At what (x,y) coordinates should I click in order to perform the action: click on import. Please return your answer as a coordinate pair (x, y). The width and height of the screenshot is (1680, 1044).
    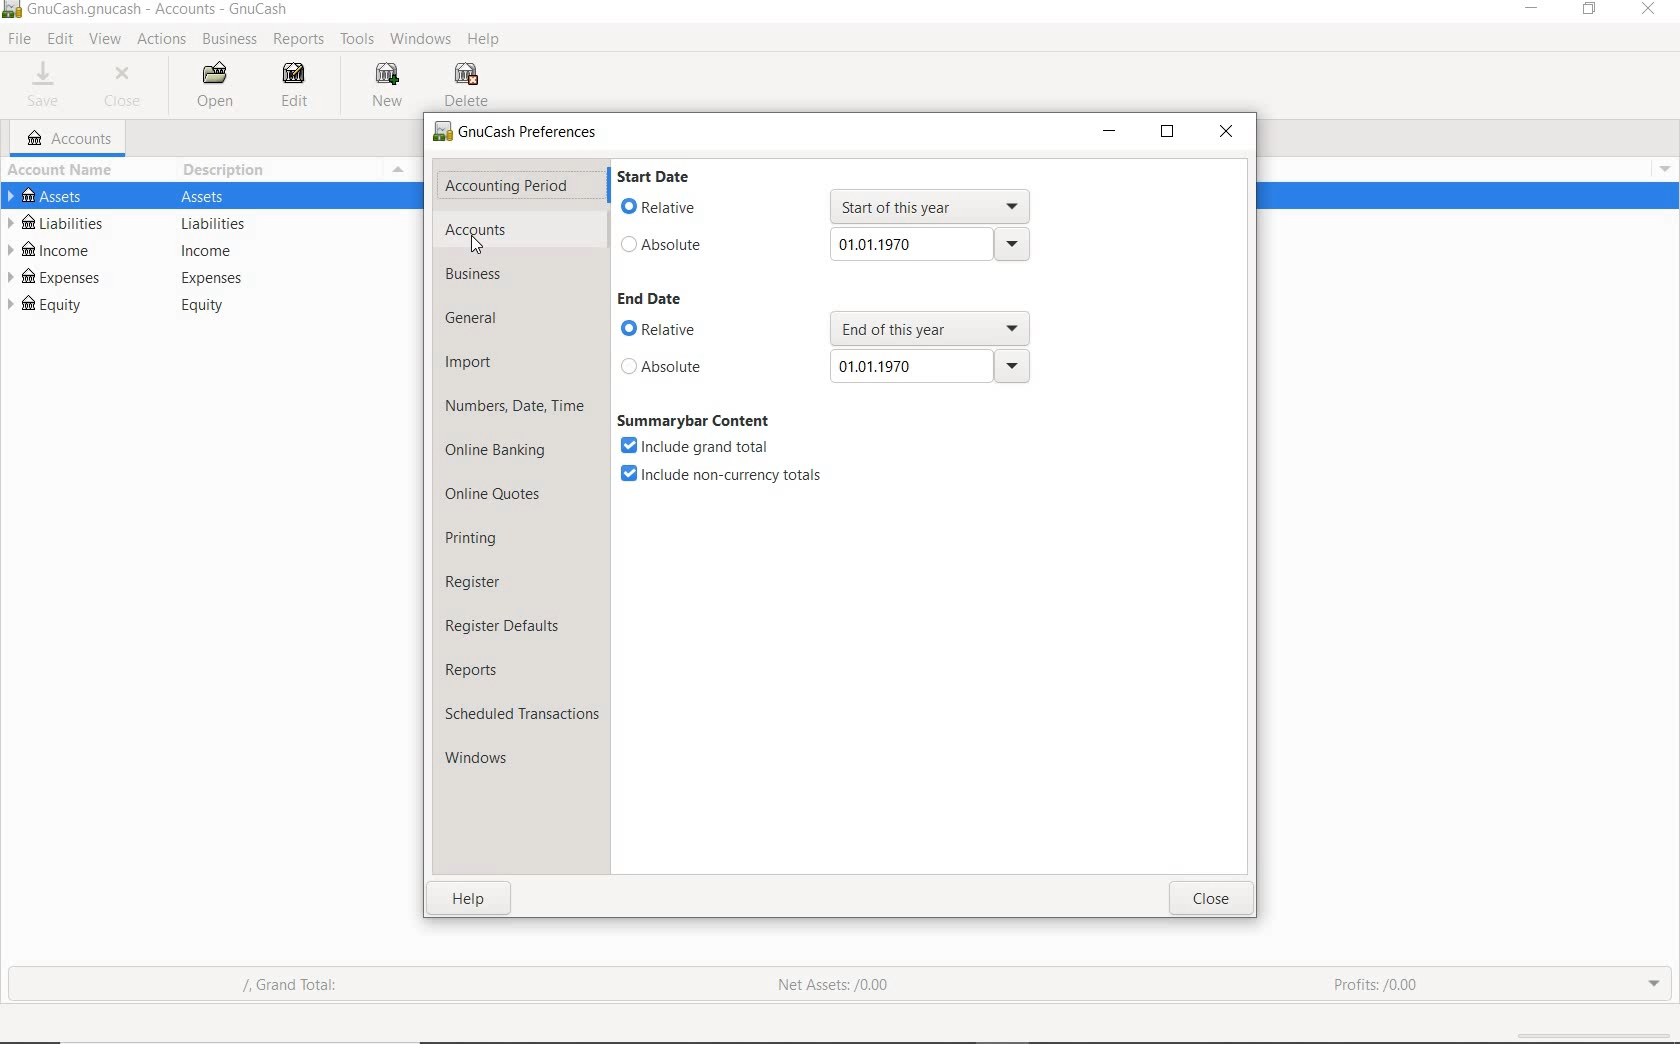
    Looking at the image, I should click on (470, 364).